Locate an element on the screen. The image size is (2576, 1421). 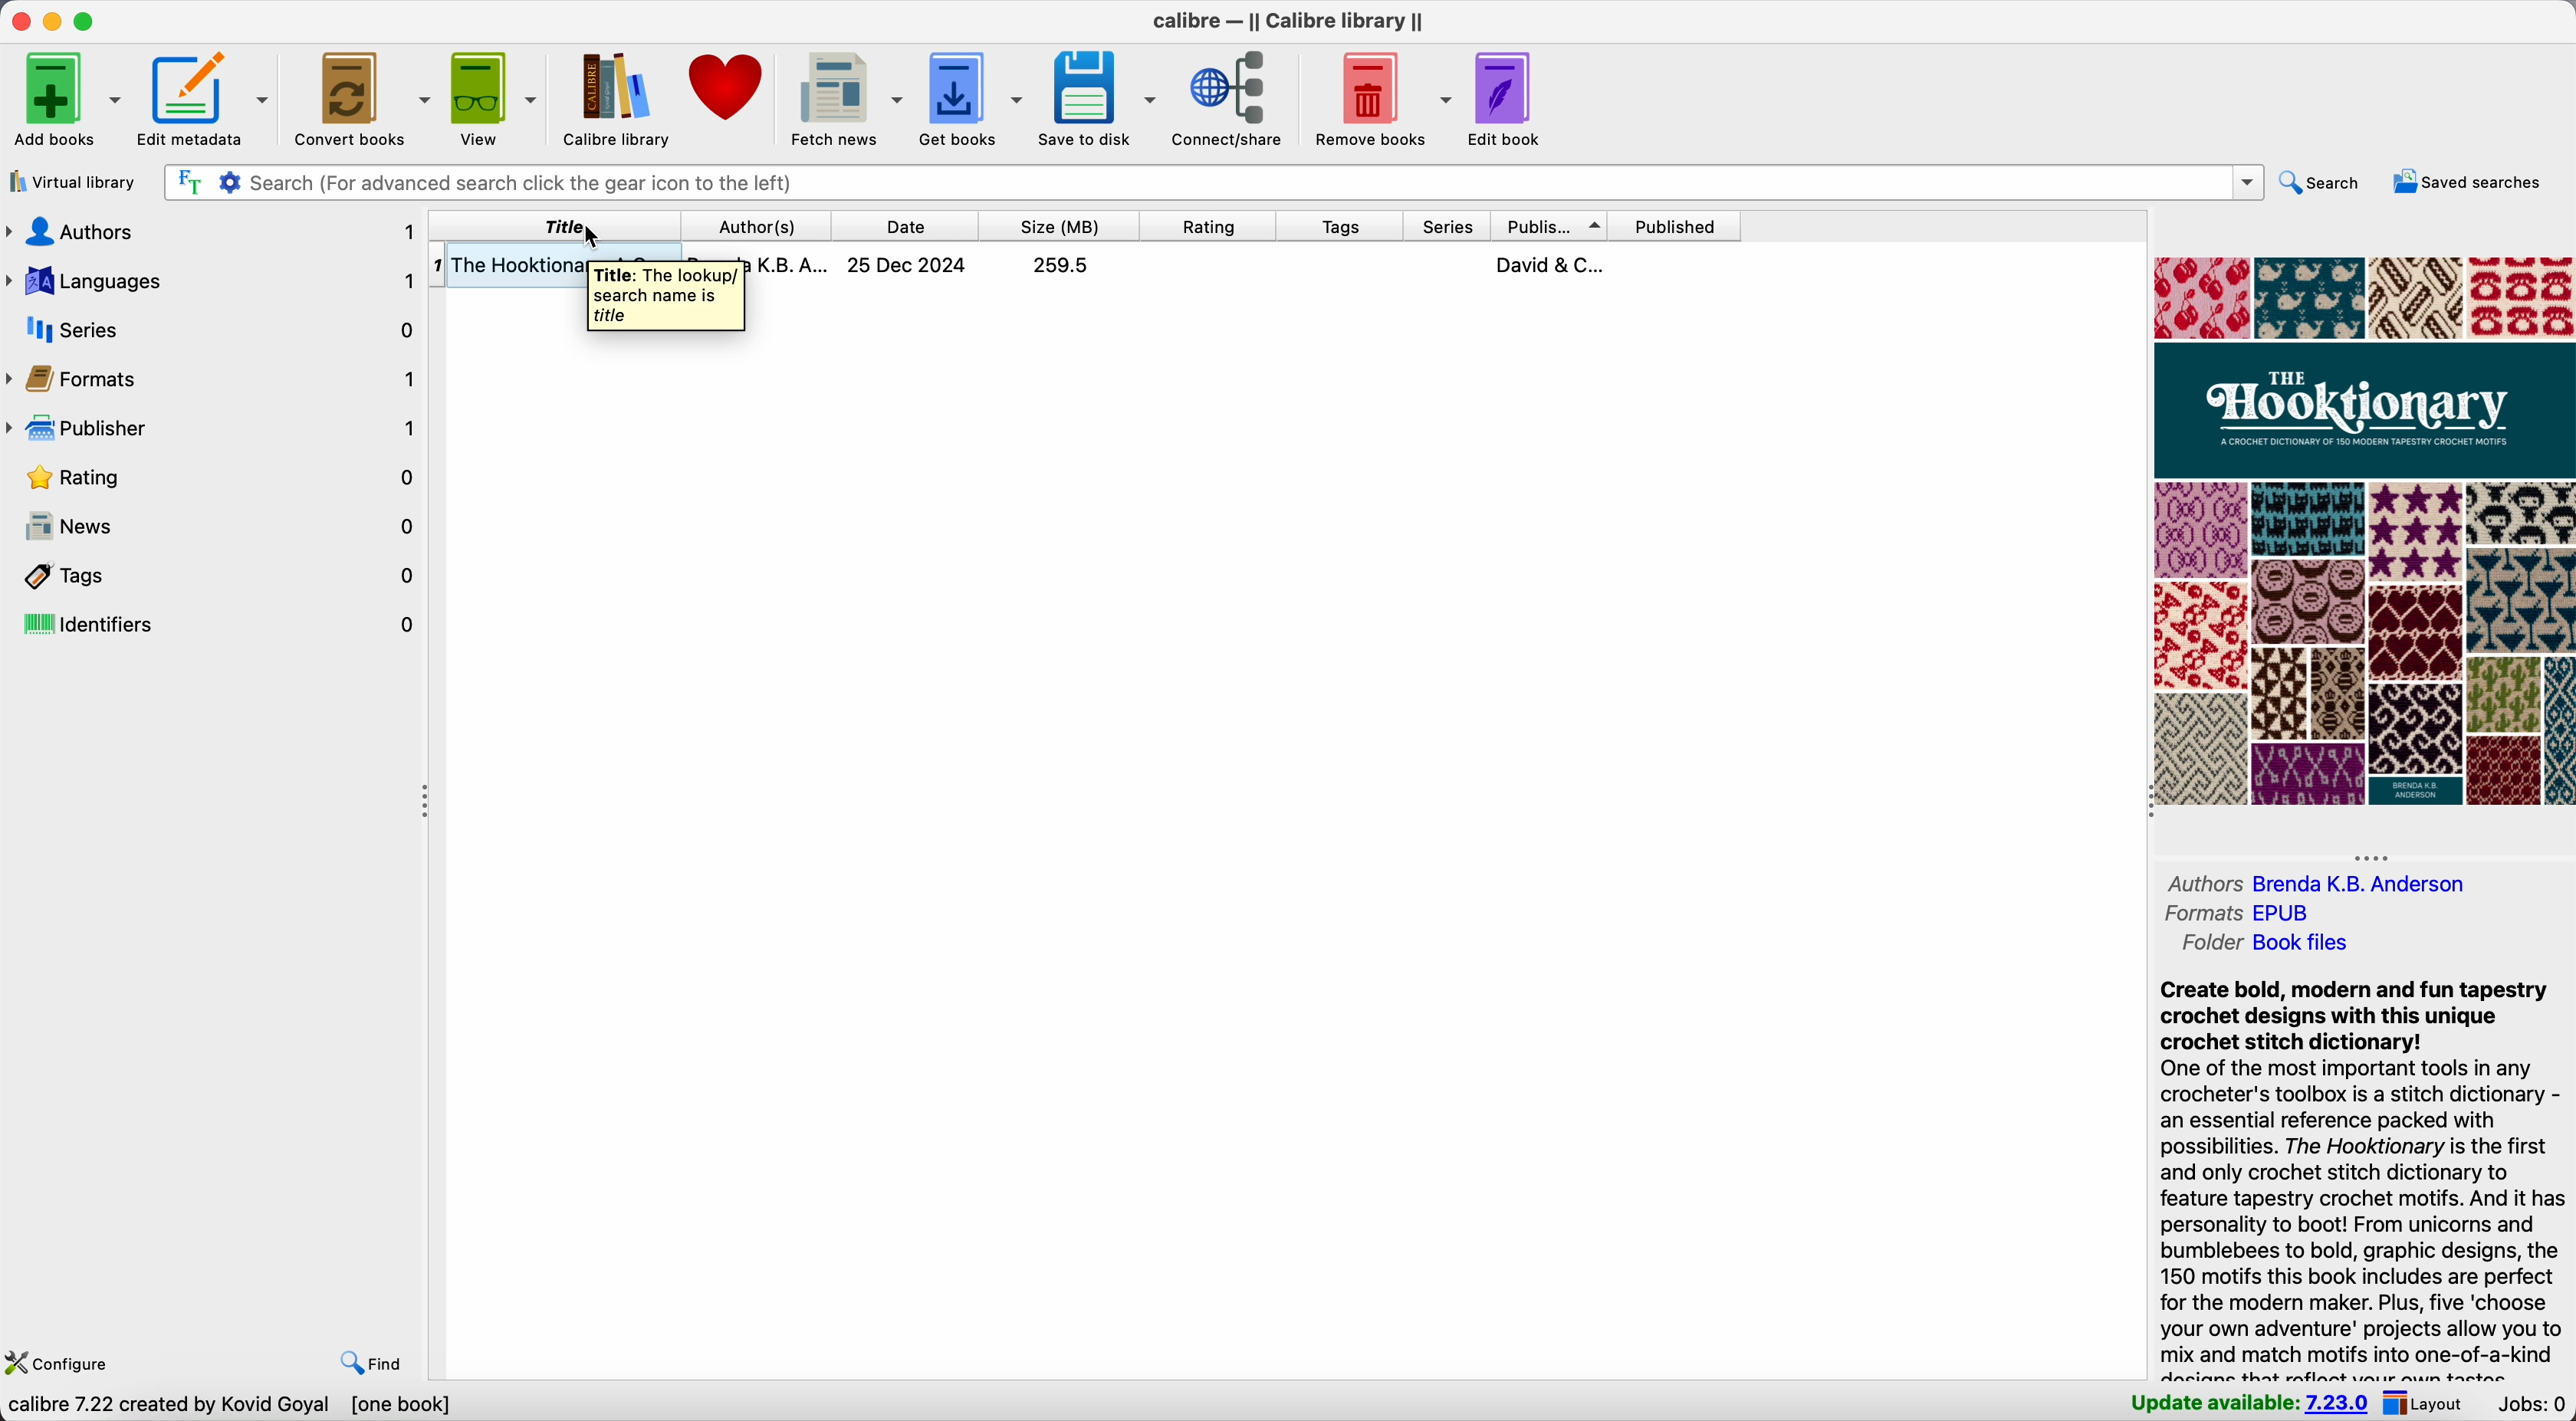
tags is located at coordinates (222, 577).